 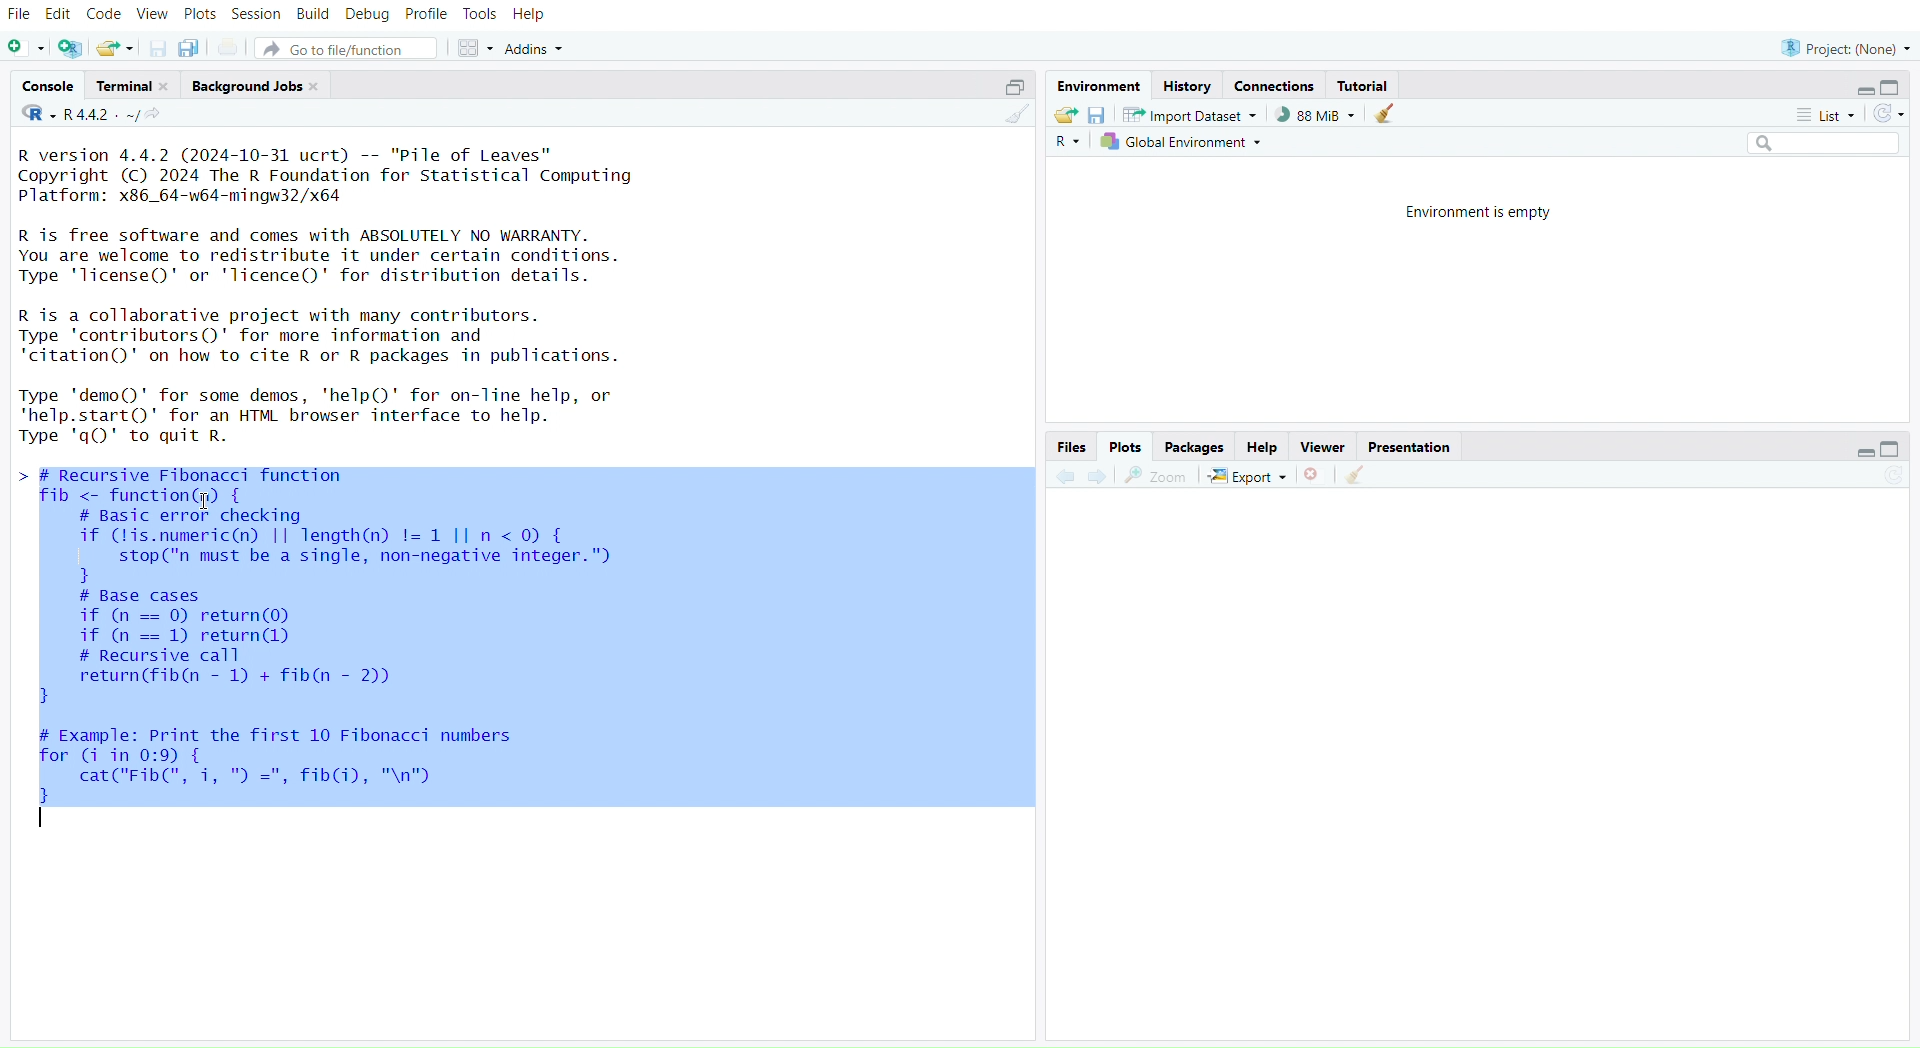 What do you see at coordinates (159, 50) in the screenshot?
I see `save current document` at bounding box center [159, 50].